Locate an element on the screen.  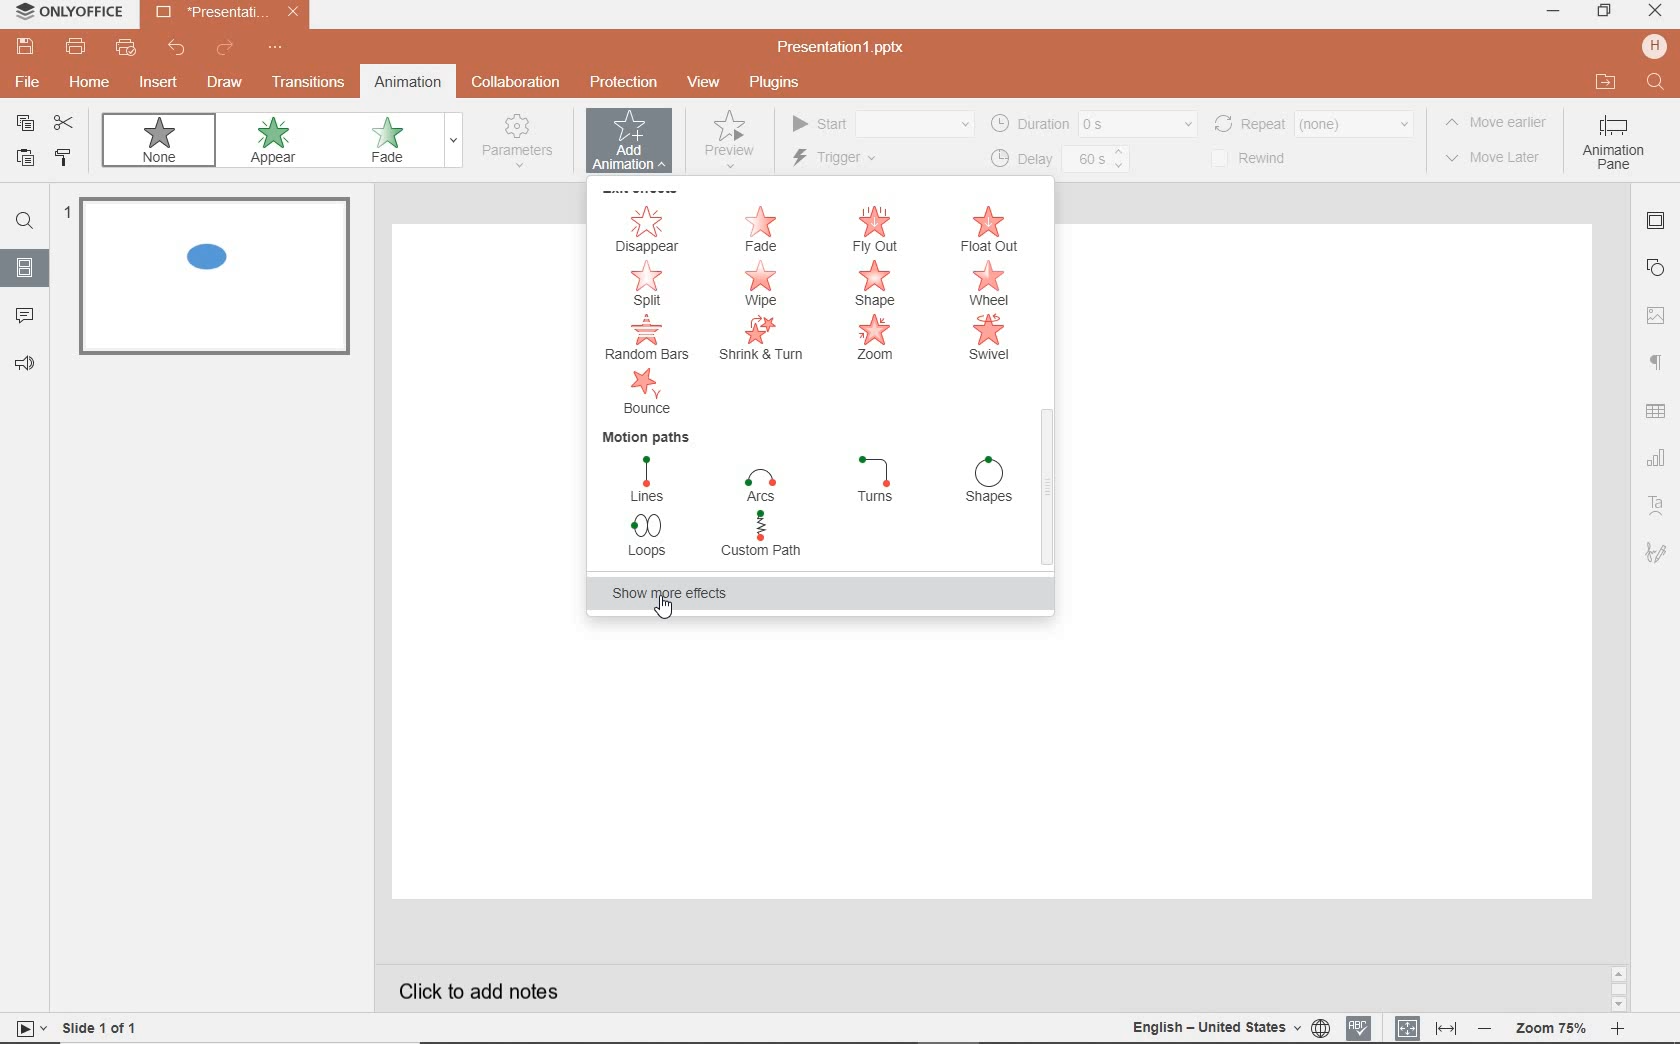
start is located at coordinates (880, 125).